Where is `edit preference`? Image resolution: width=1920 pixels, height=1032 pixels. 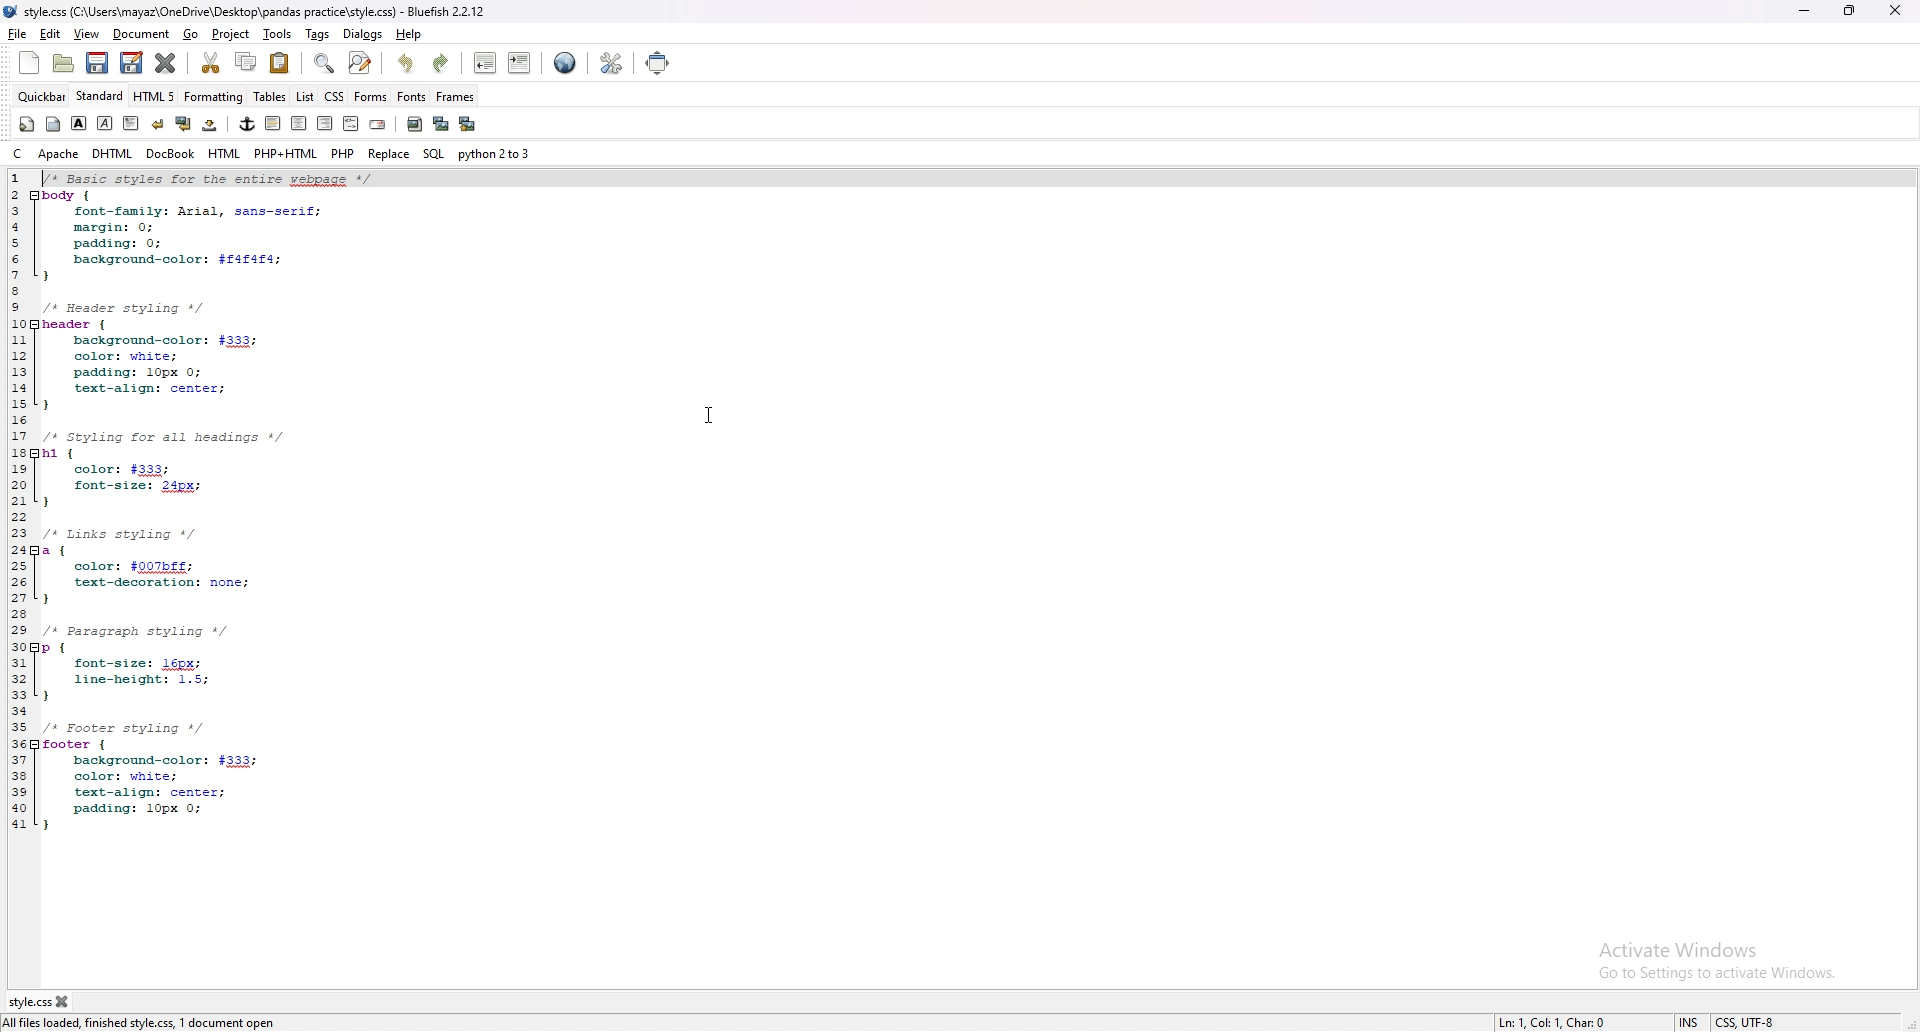
edit preference is located at coordinates (613, 62).